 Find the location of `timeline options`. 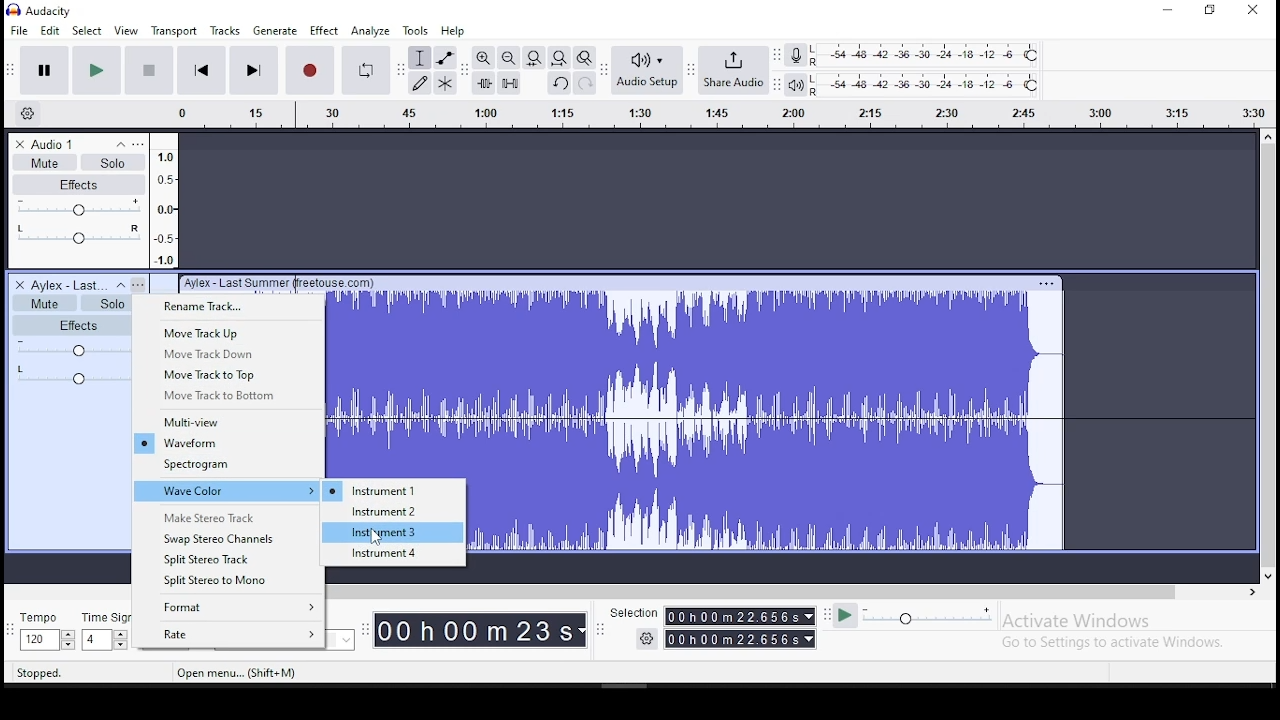

timeline options is located at coordinates (32, 114).